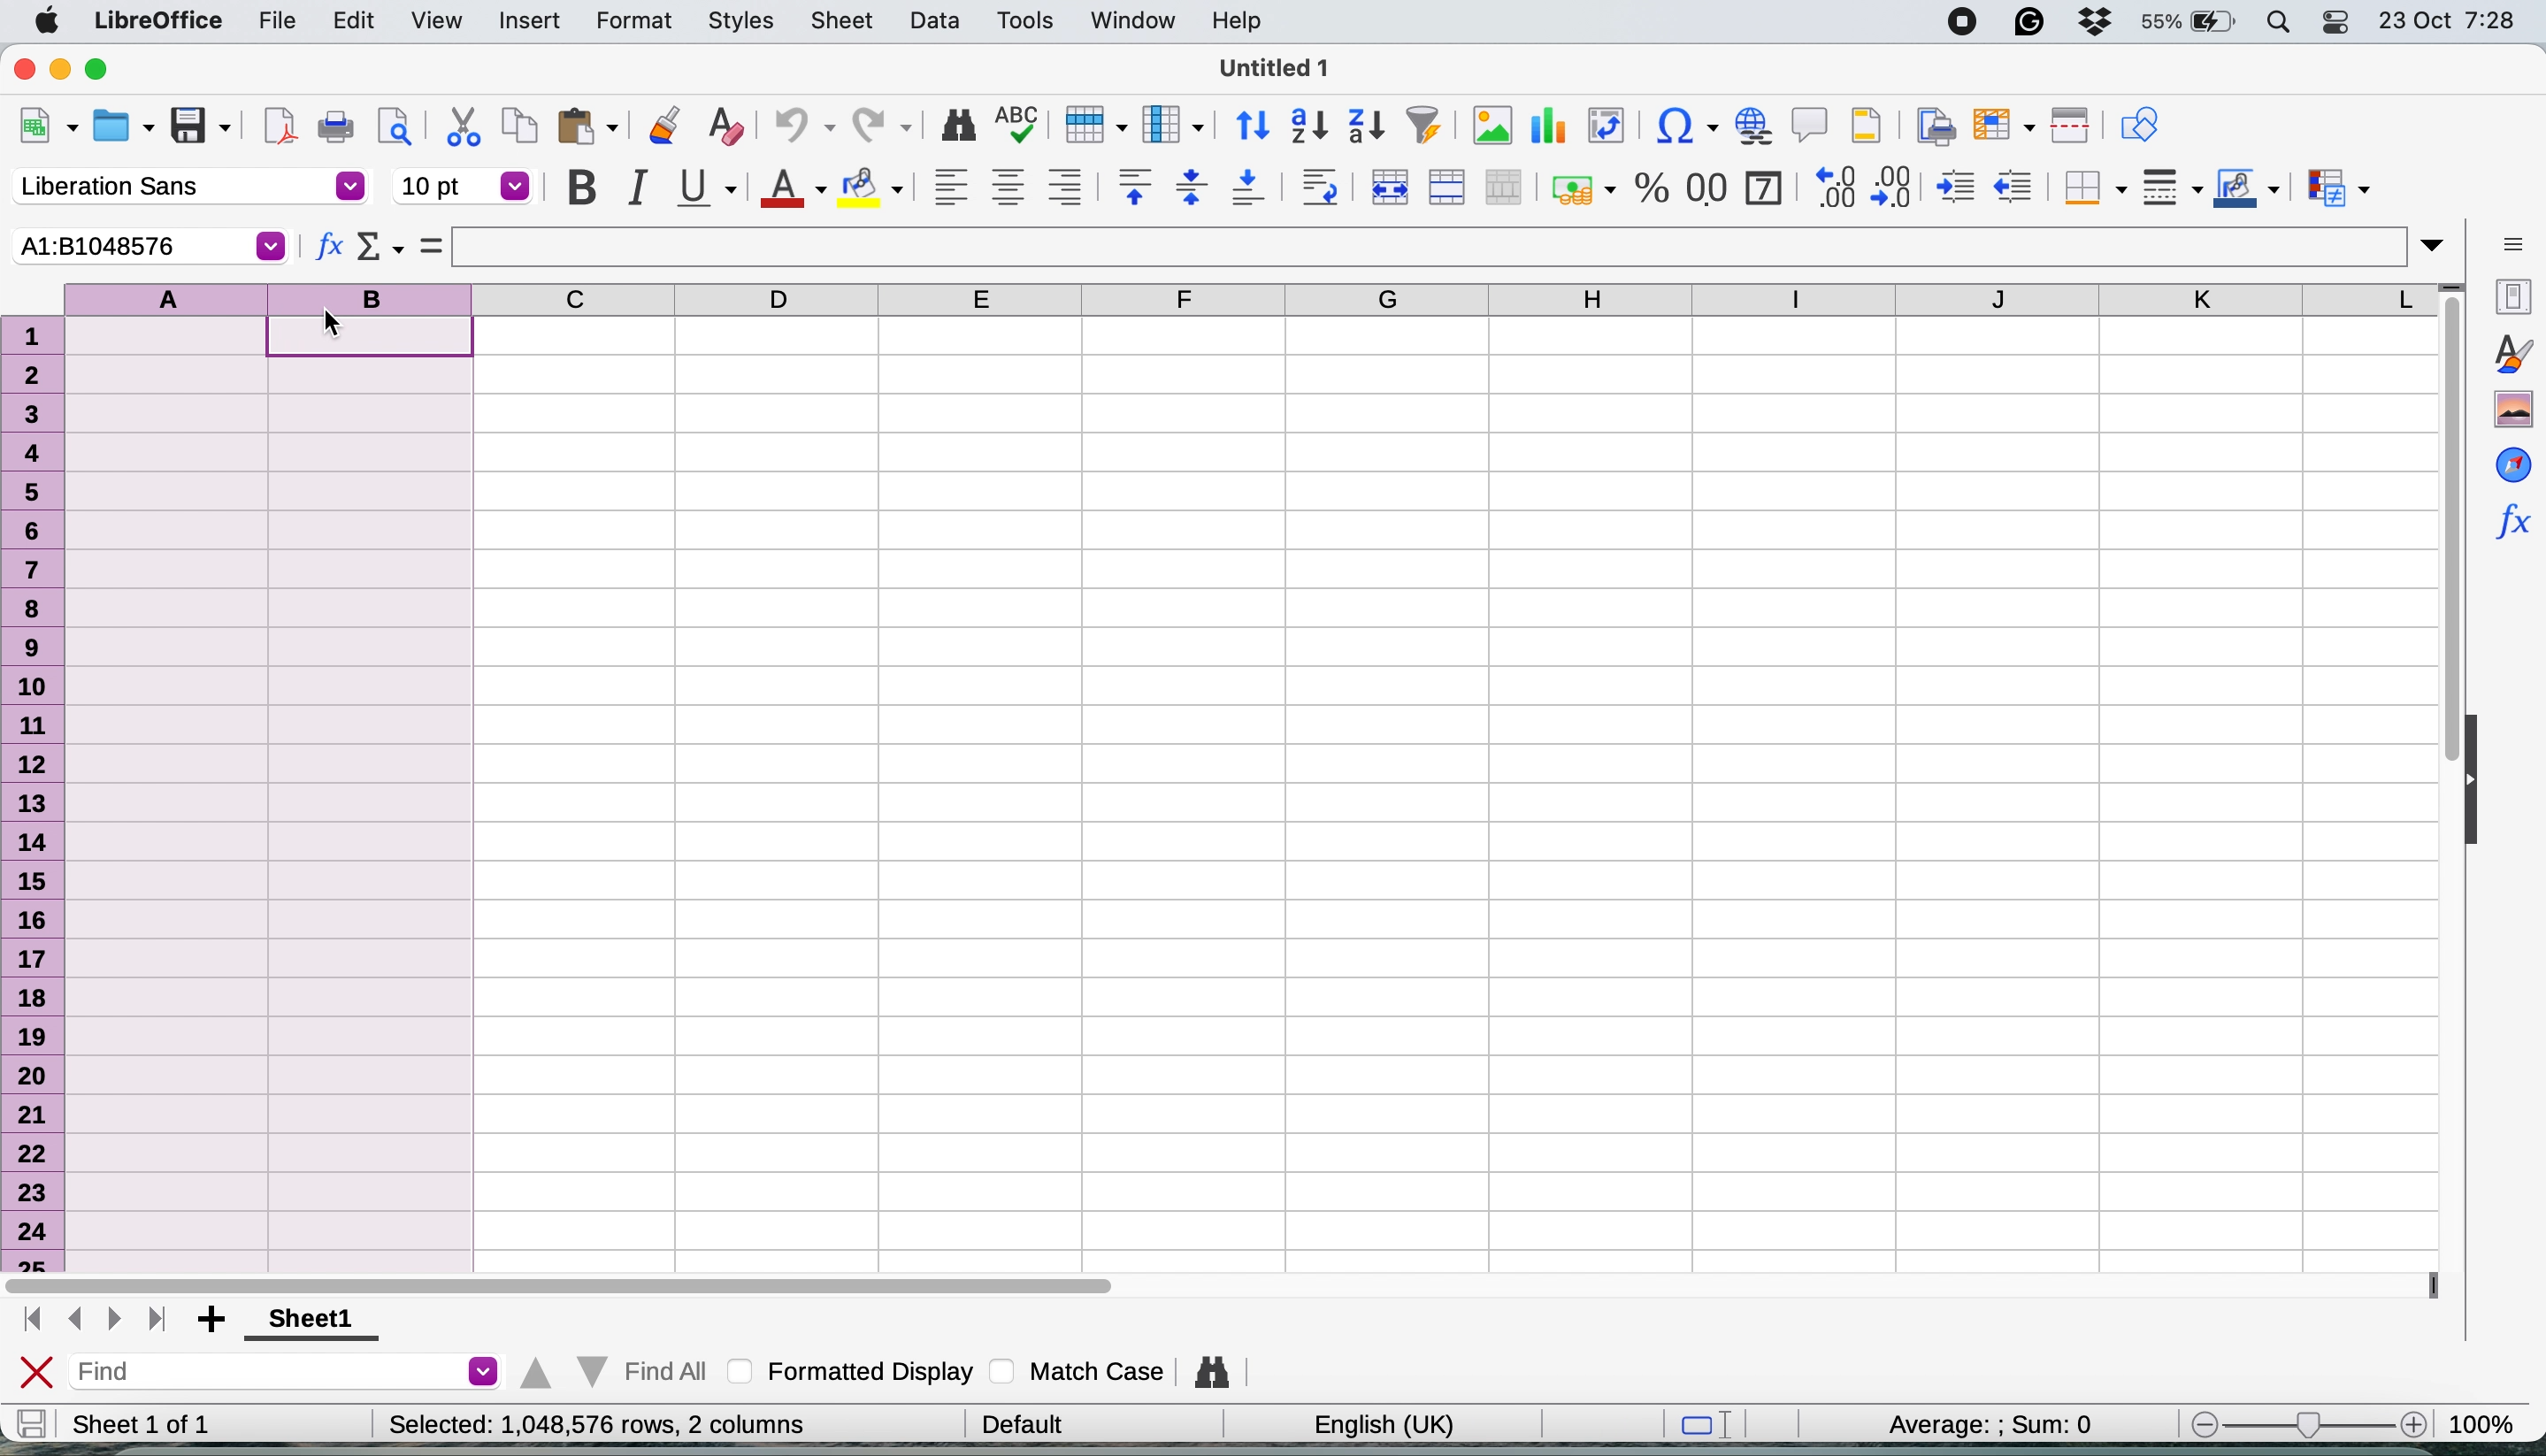  Describe the element at coordinates (2508, 461) in the screenshot. I see `navigator` at that location.